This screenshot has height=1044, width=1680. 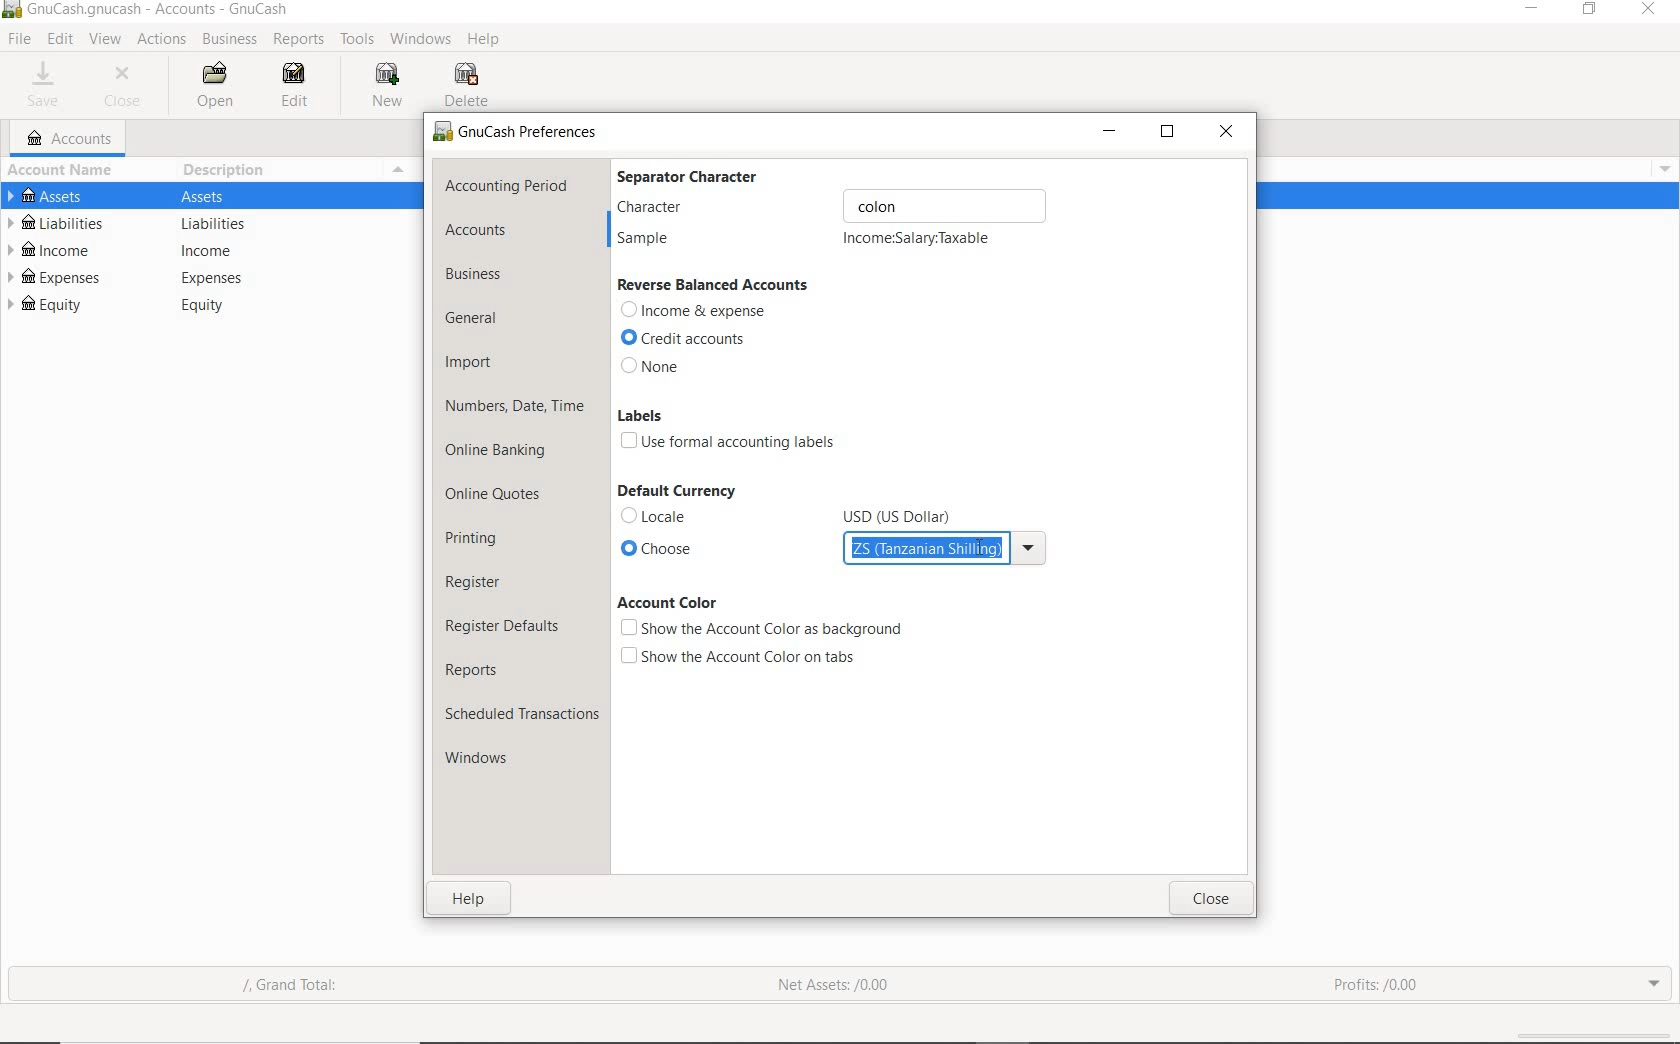 What do you see at coordinates (714, 285) in the screenshot?
I see `reverse balanced accounts` at bounding box center [714, 285].